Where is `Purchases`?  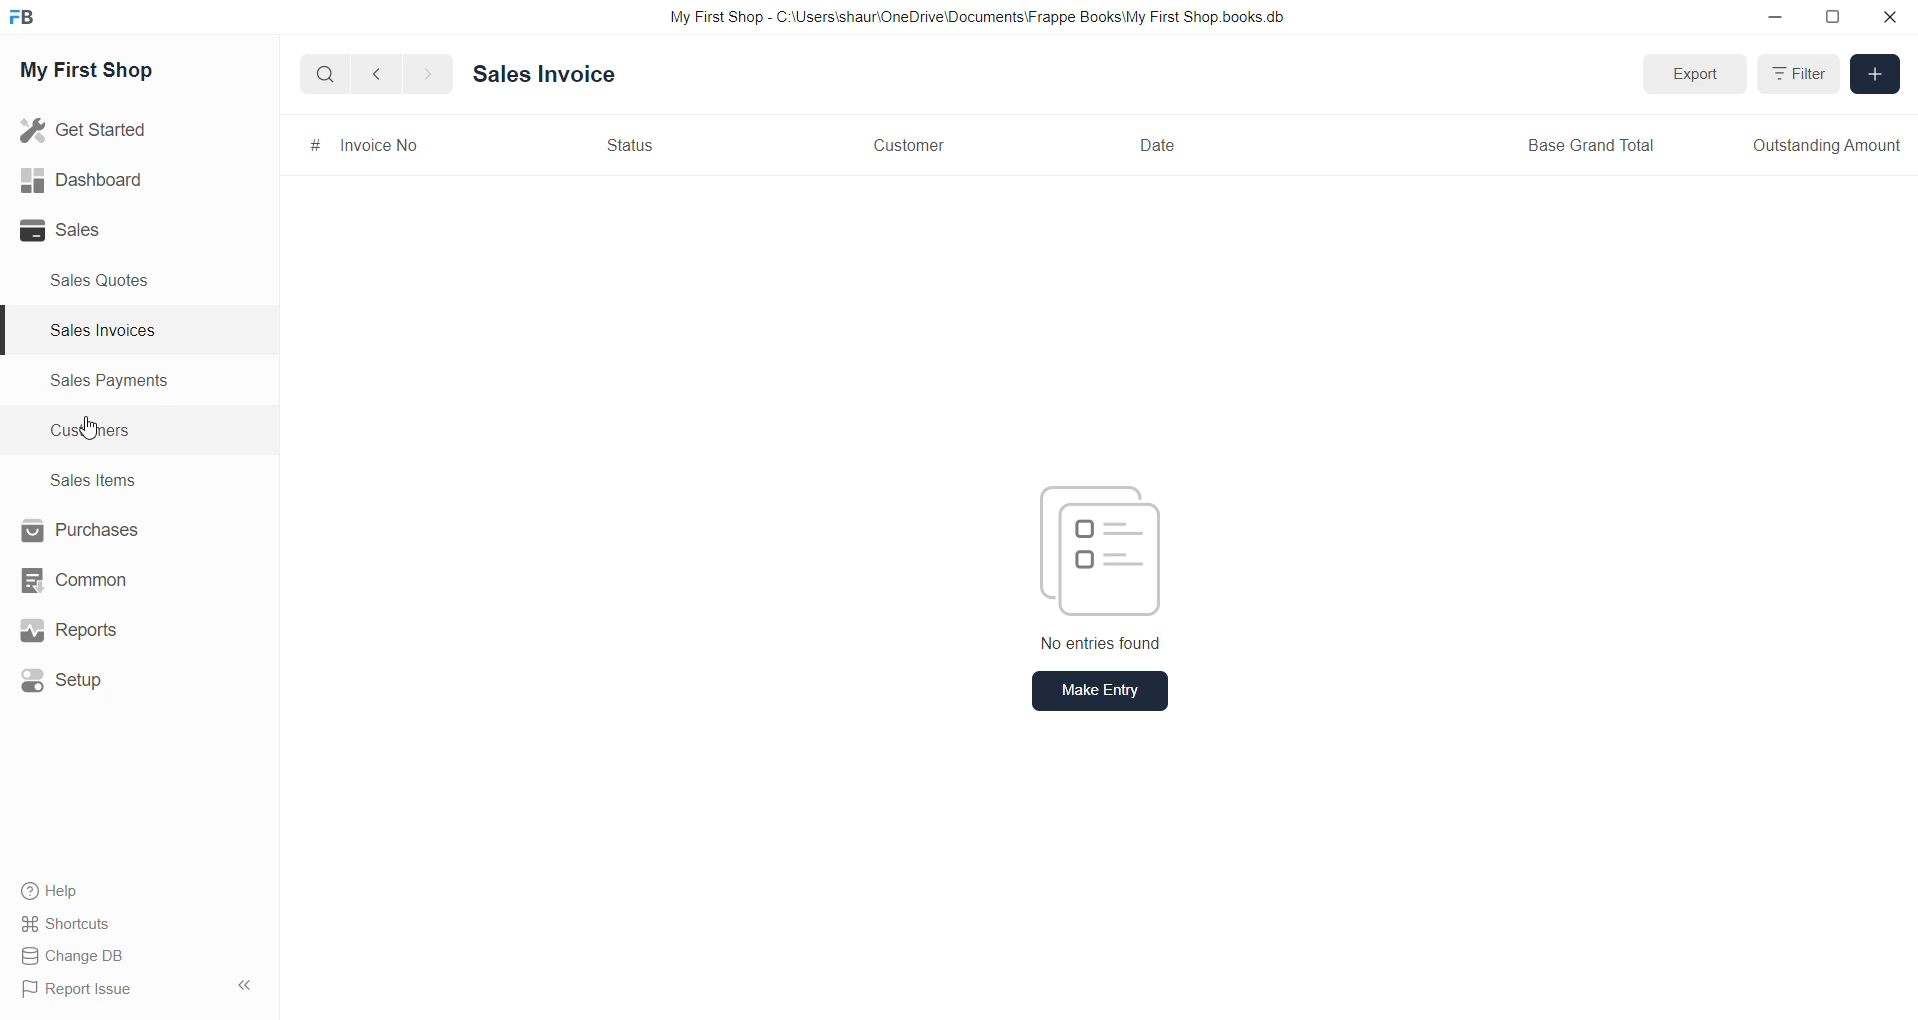 Purchases is located at coordinates (81, 530).